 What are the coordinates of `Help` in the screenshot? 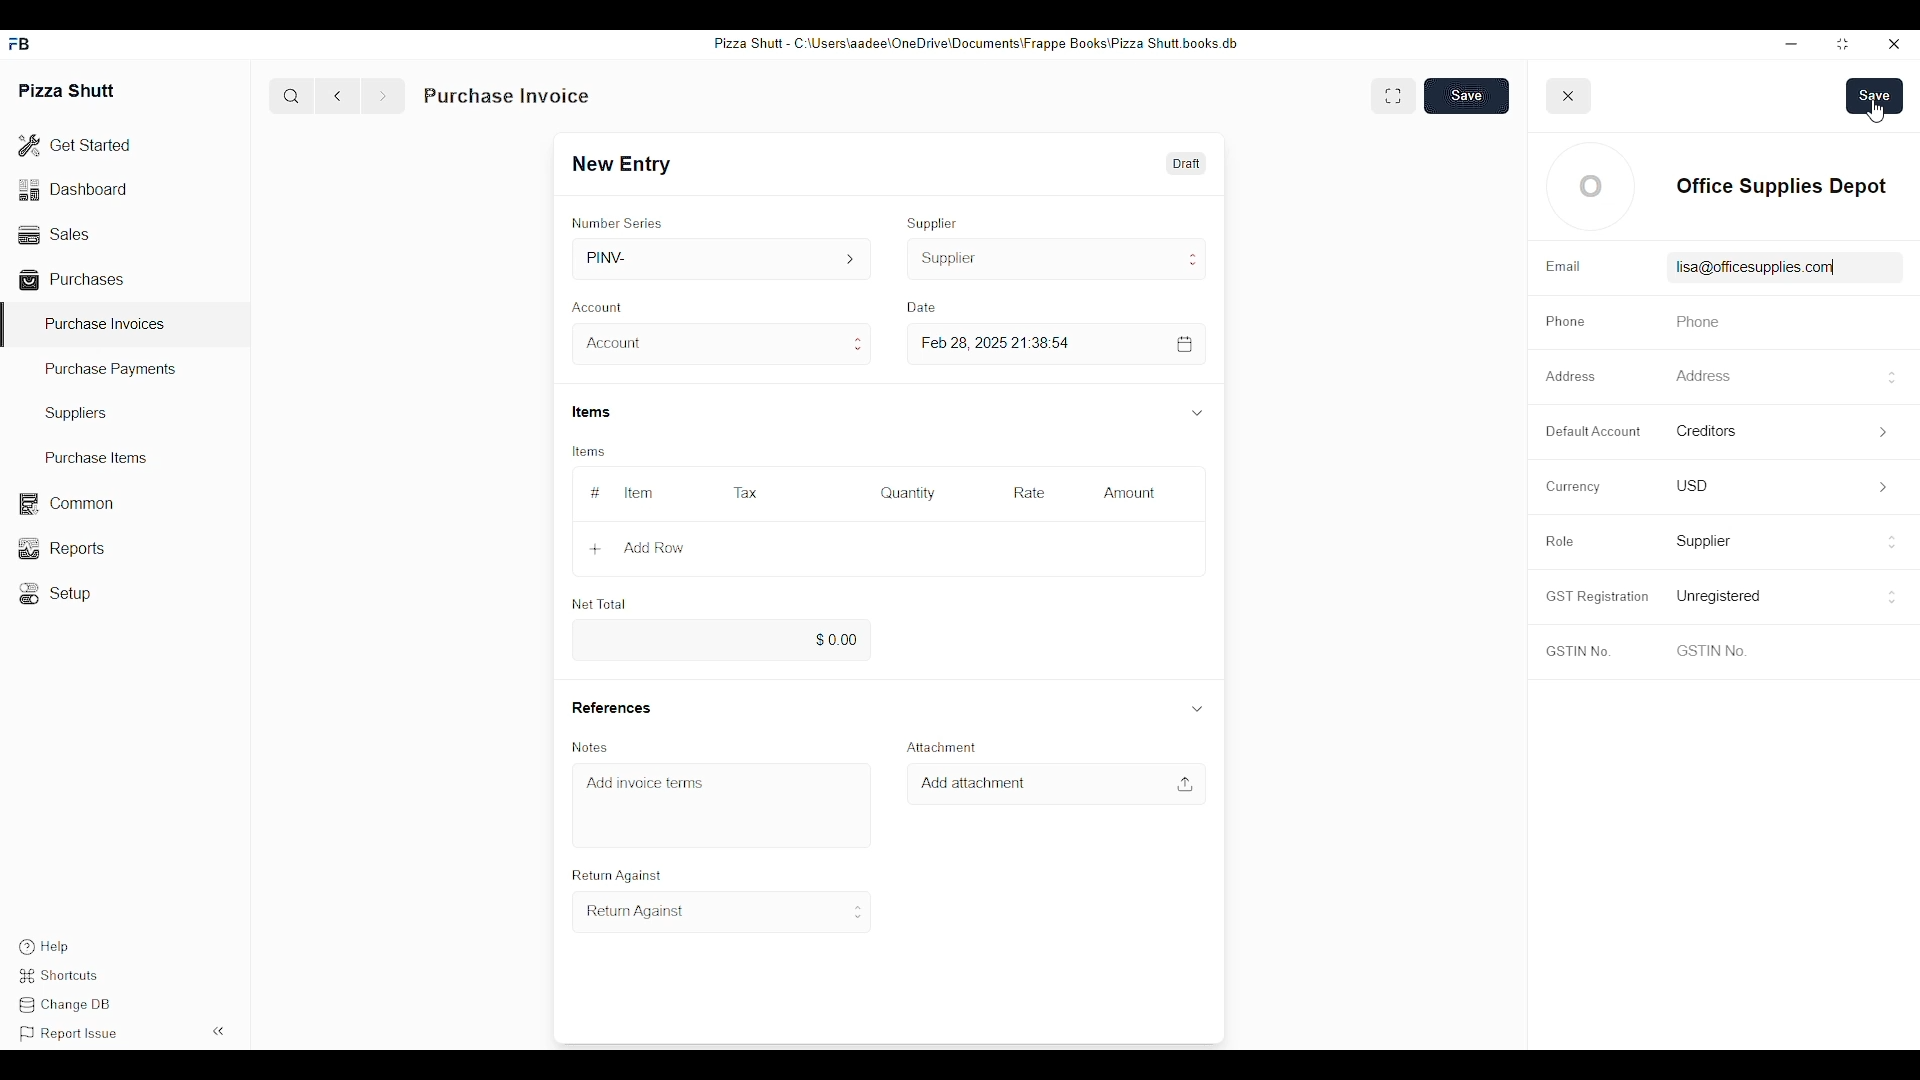 It's located at (42, 947).